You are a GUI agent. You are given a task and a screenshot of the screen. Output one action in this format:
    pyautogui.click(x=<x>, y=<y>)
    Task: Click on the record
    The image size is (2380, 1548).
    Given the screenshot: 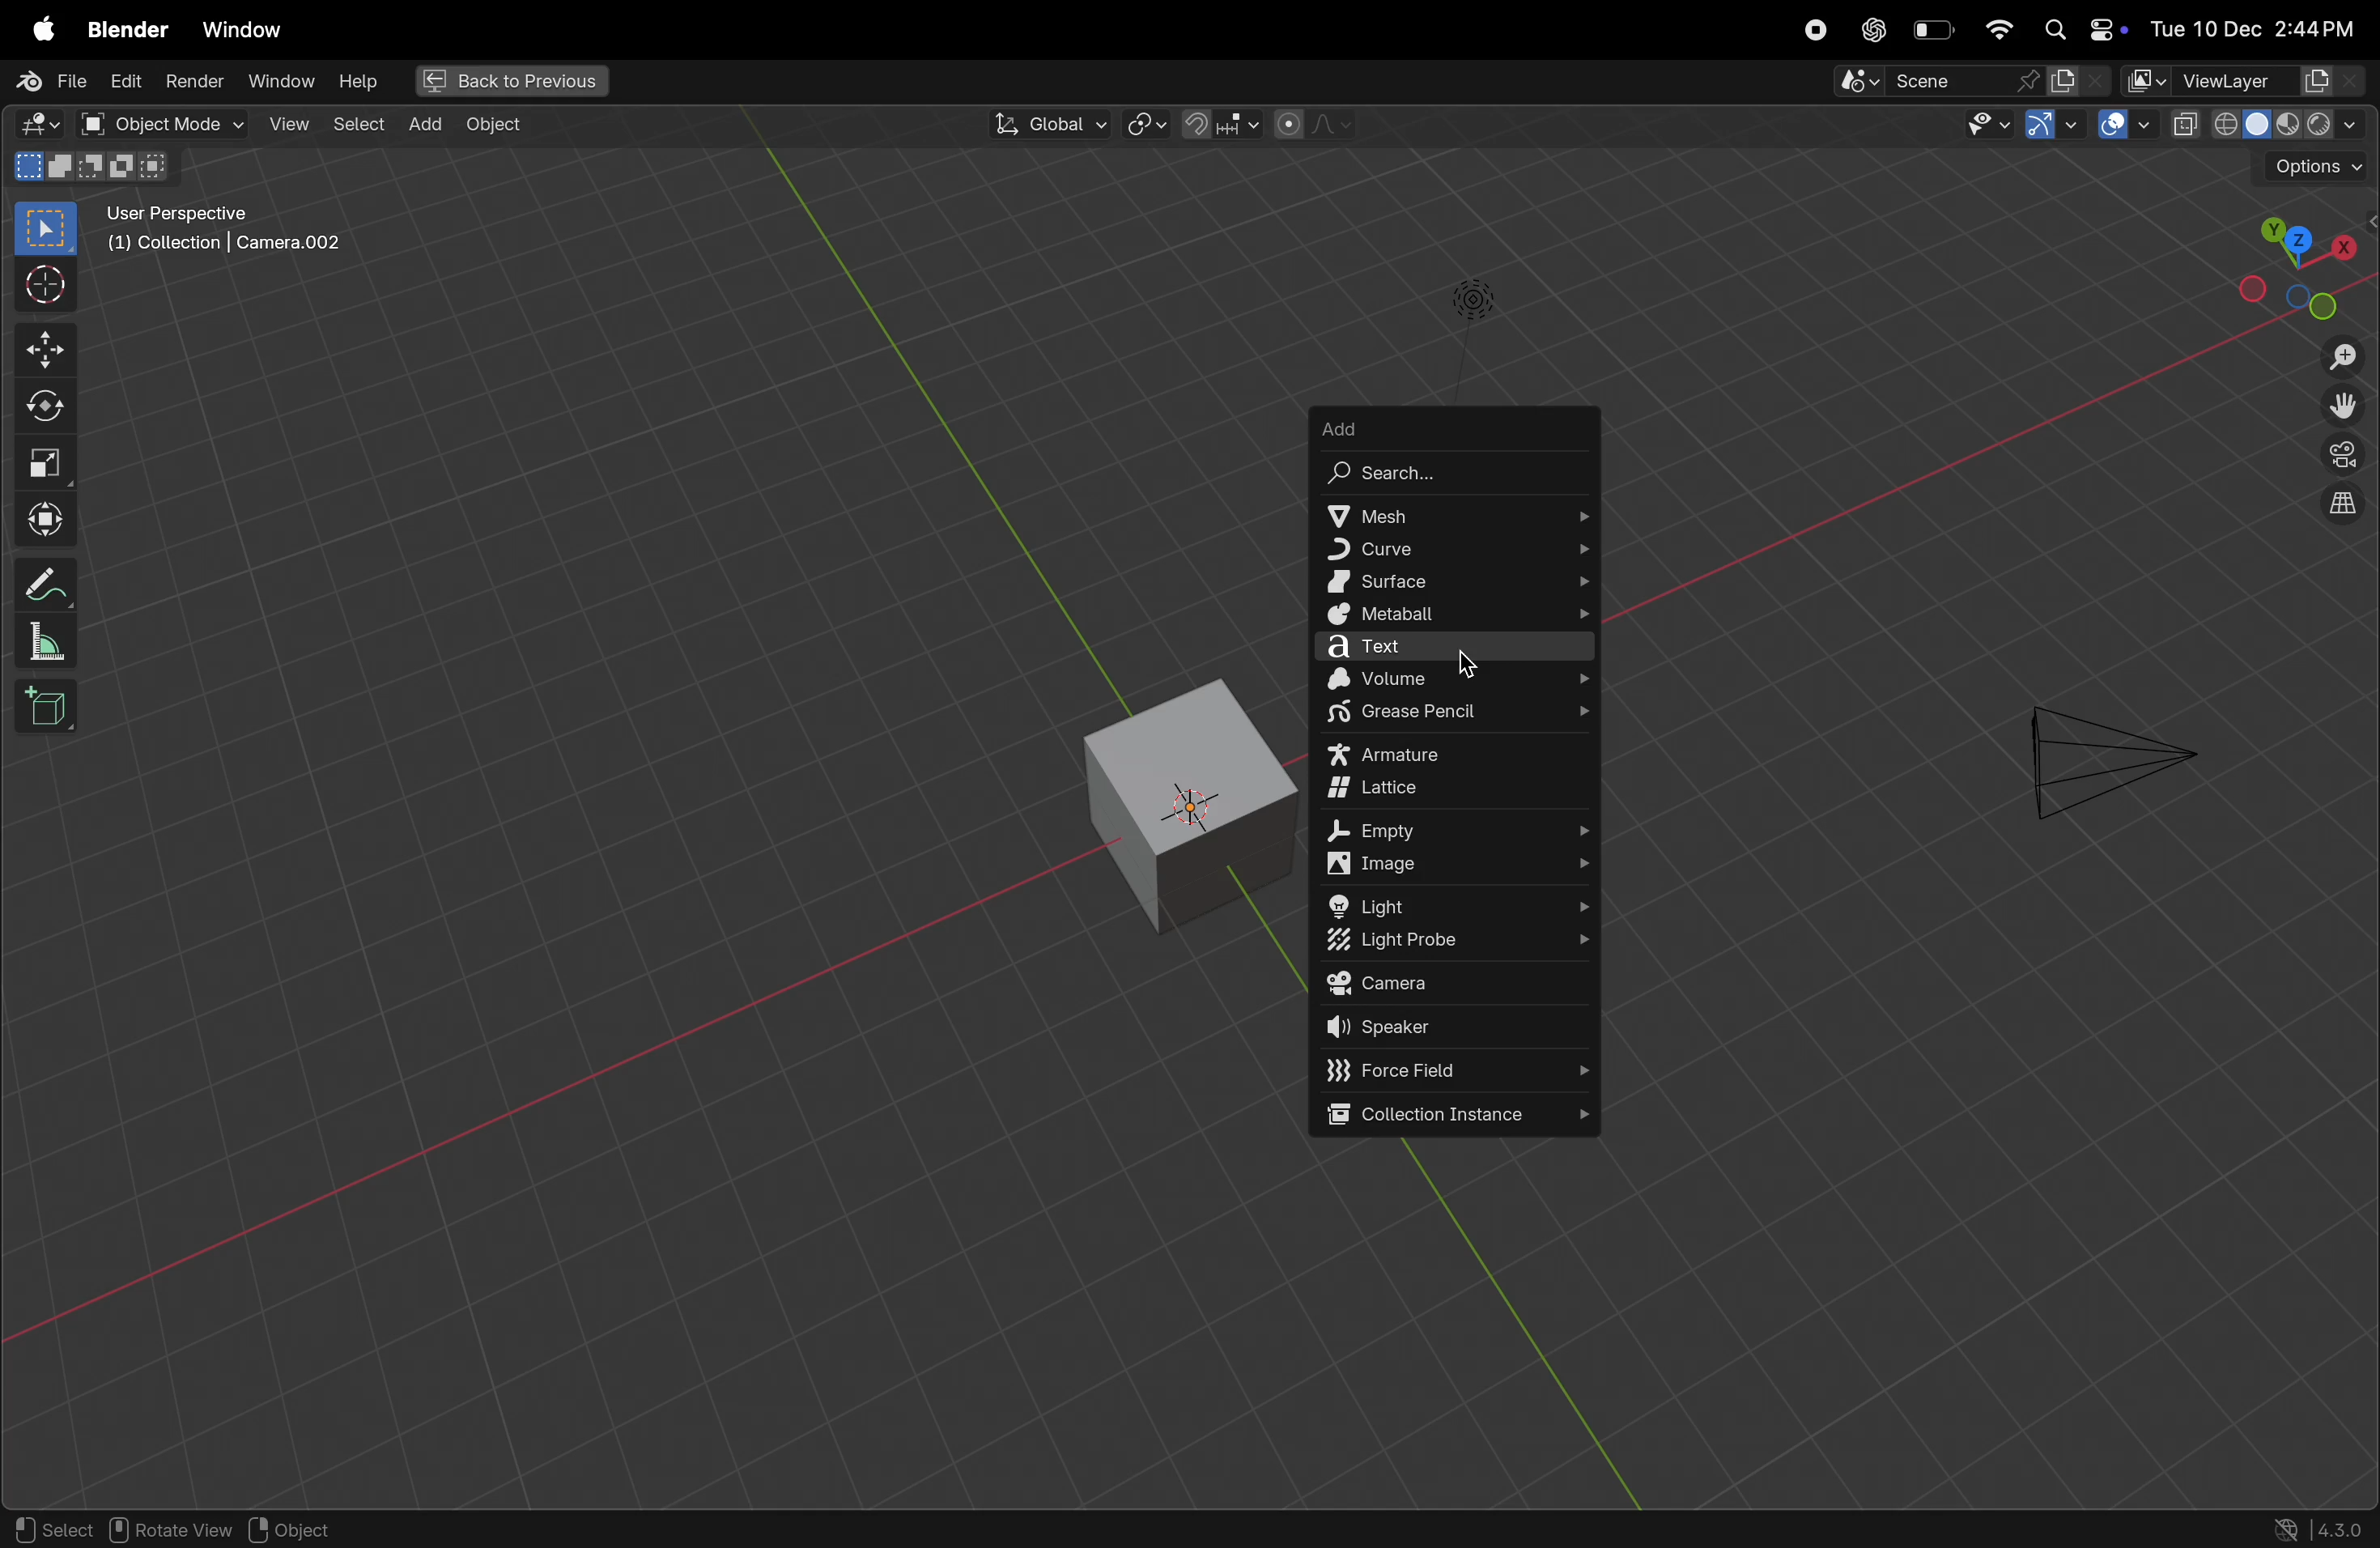 What is the action you would take?
    pyautogui.click(x=1812, y=30)
    